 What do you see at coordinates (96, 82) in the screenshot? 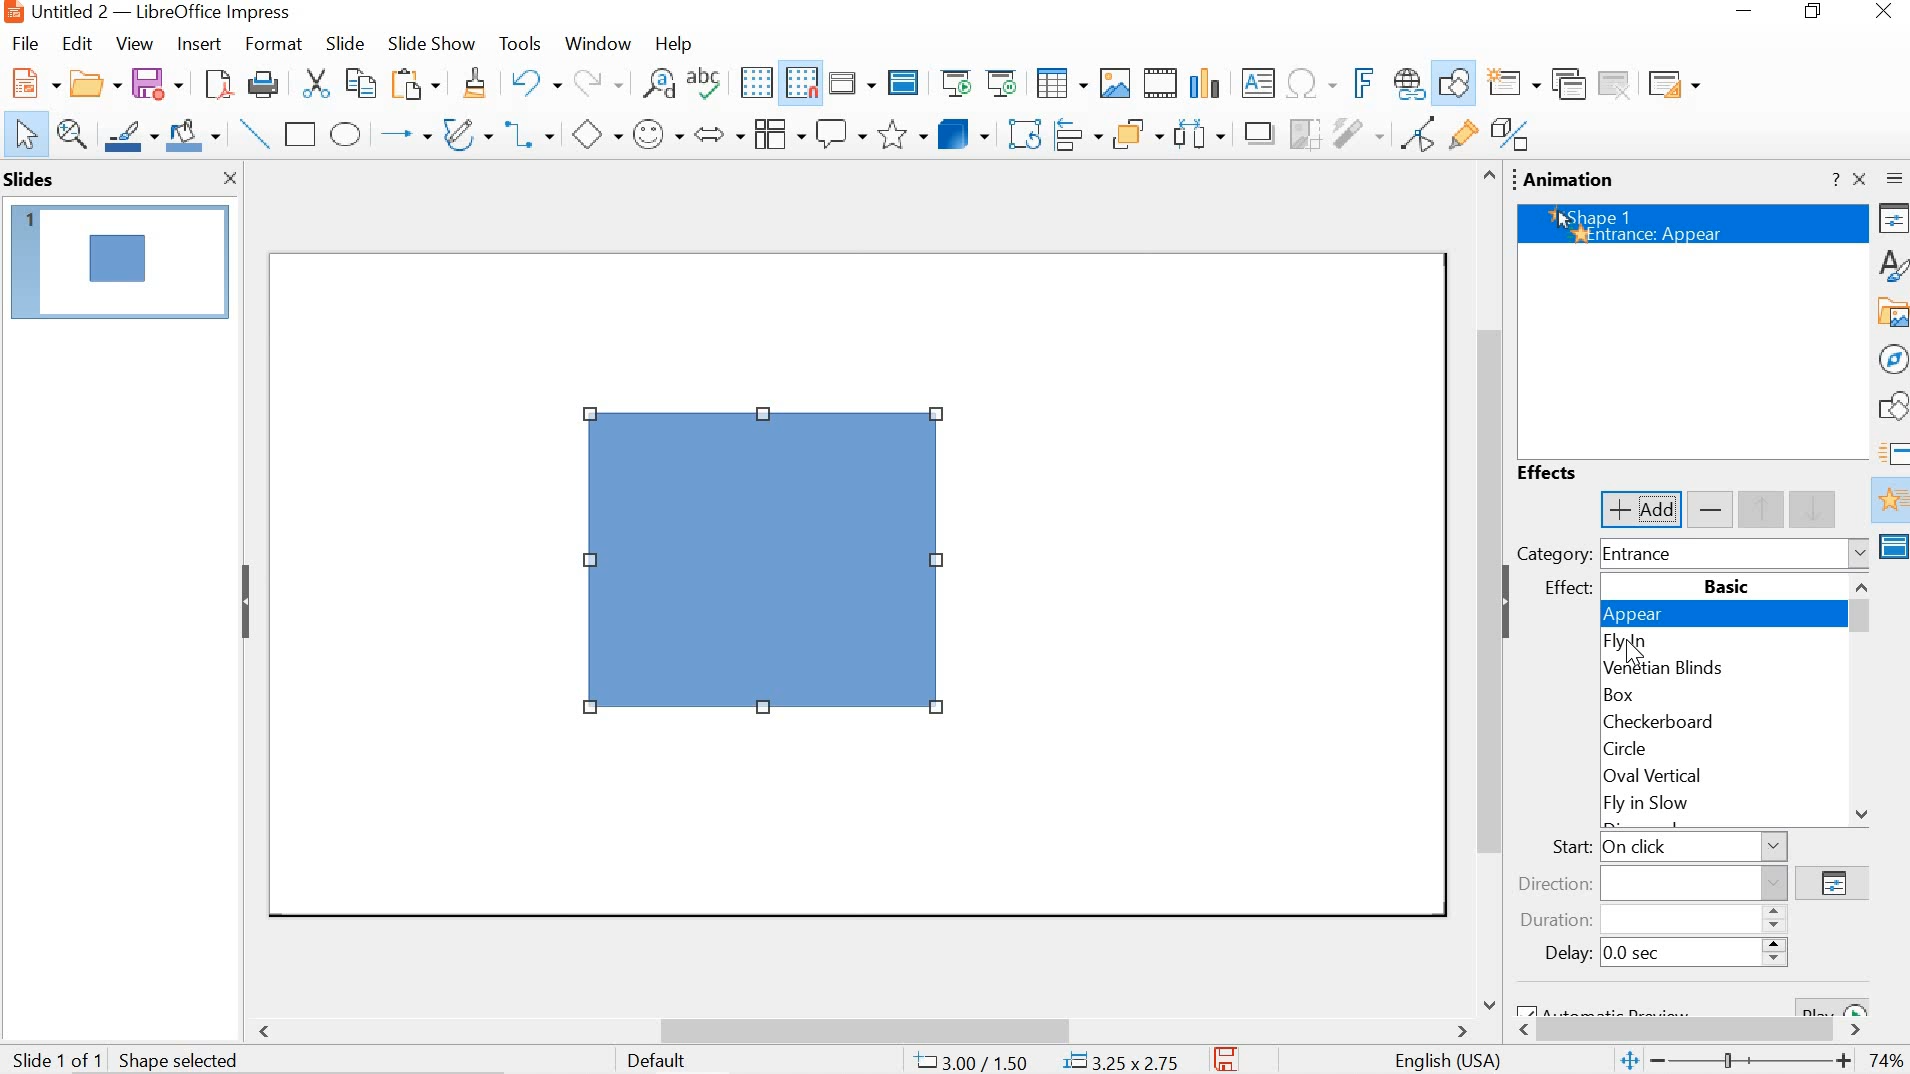
I see `new` at bounding box center [96, 82].